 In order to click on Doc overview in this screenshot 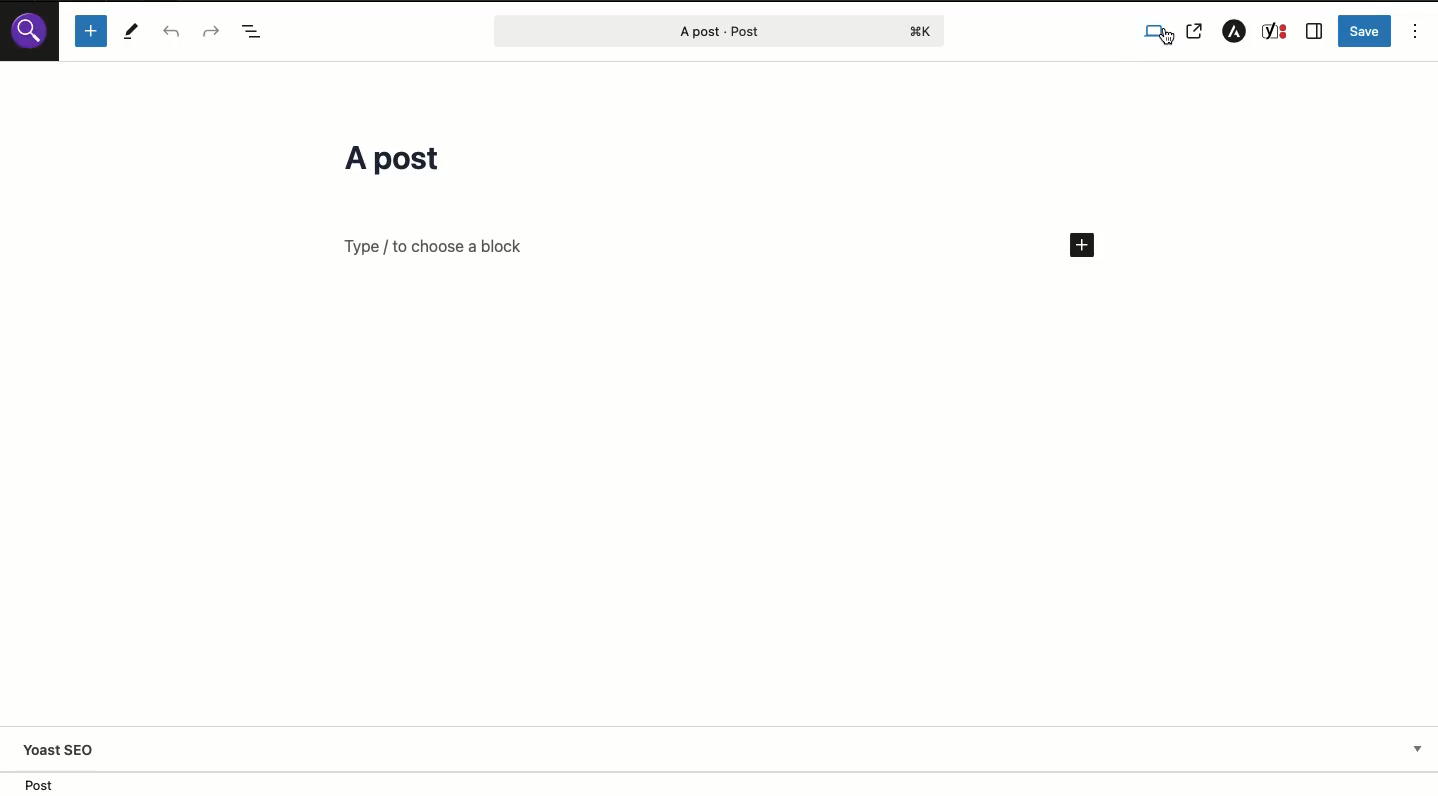, I will do `click(256, 32)`.